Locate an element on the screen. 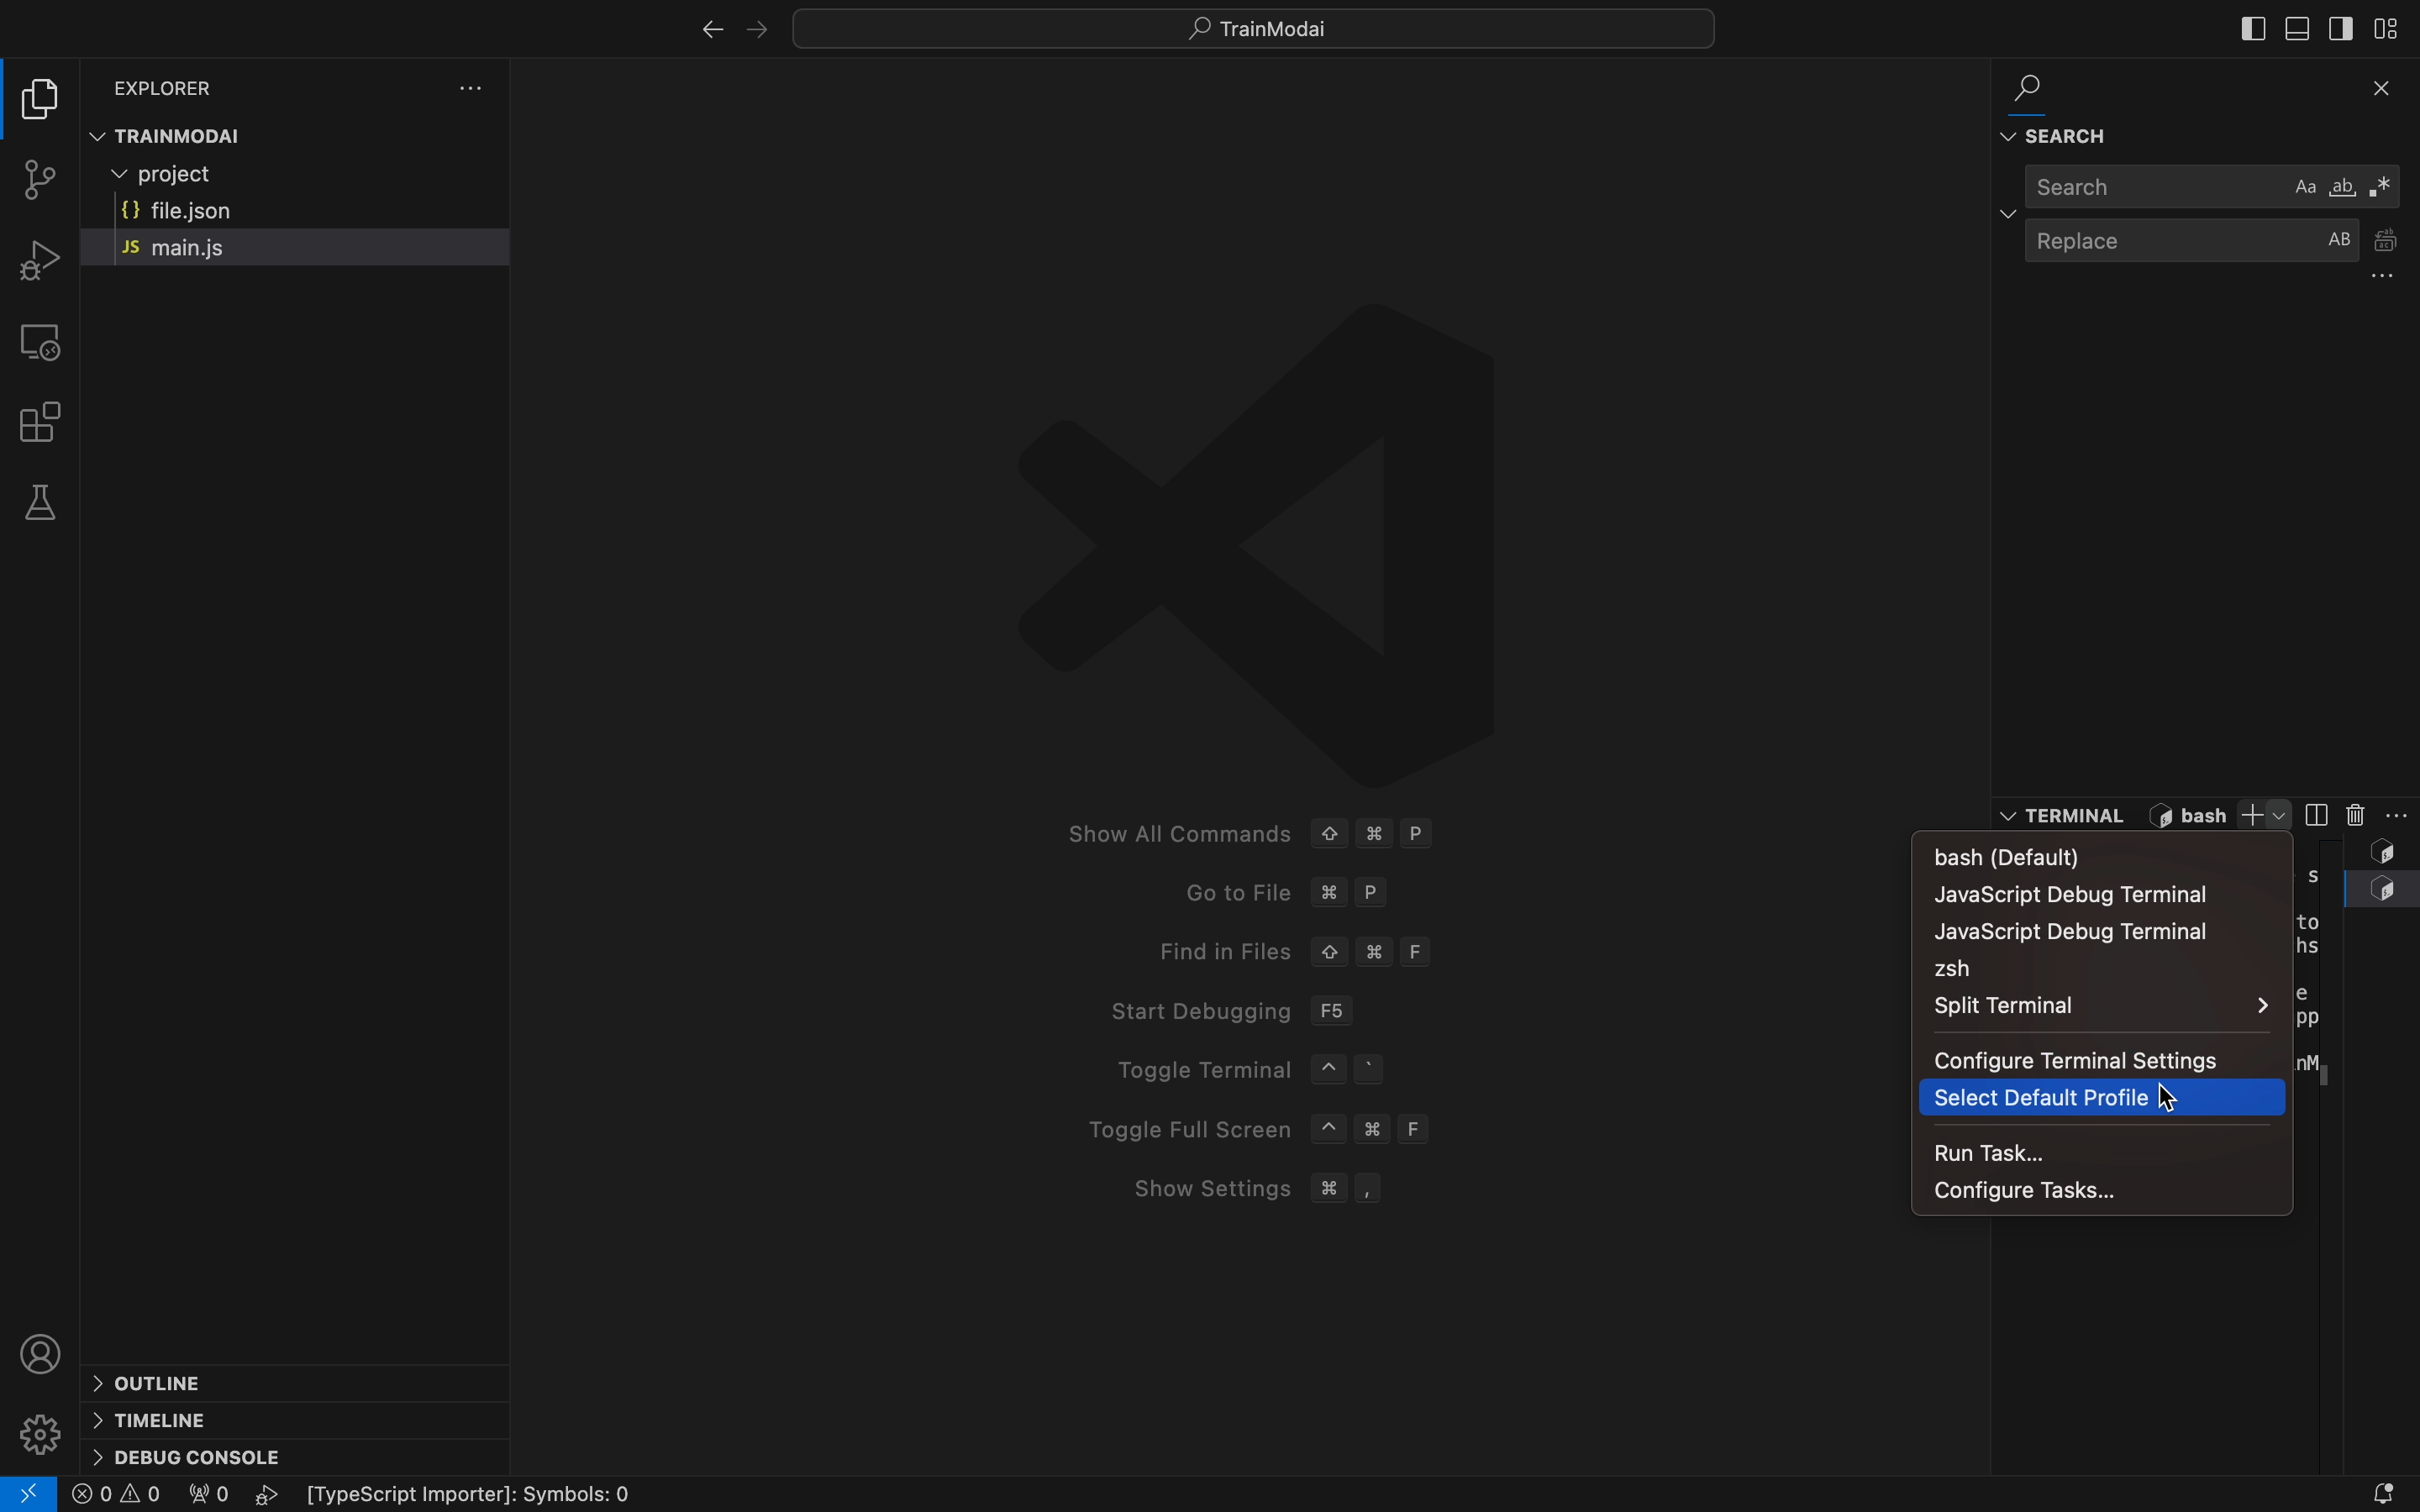 This screenshot has height=1512, width=2420. arrow right is located at coordinates (764, 29).